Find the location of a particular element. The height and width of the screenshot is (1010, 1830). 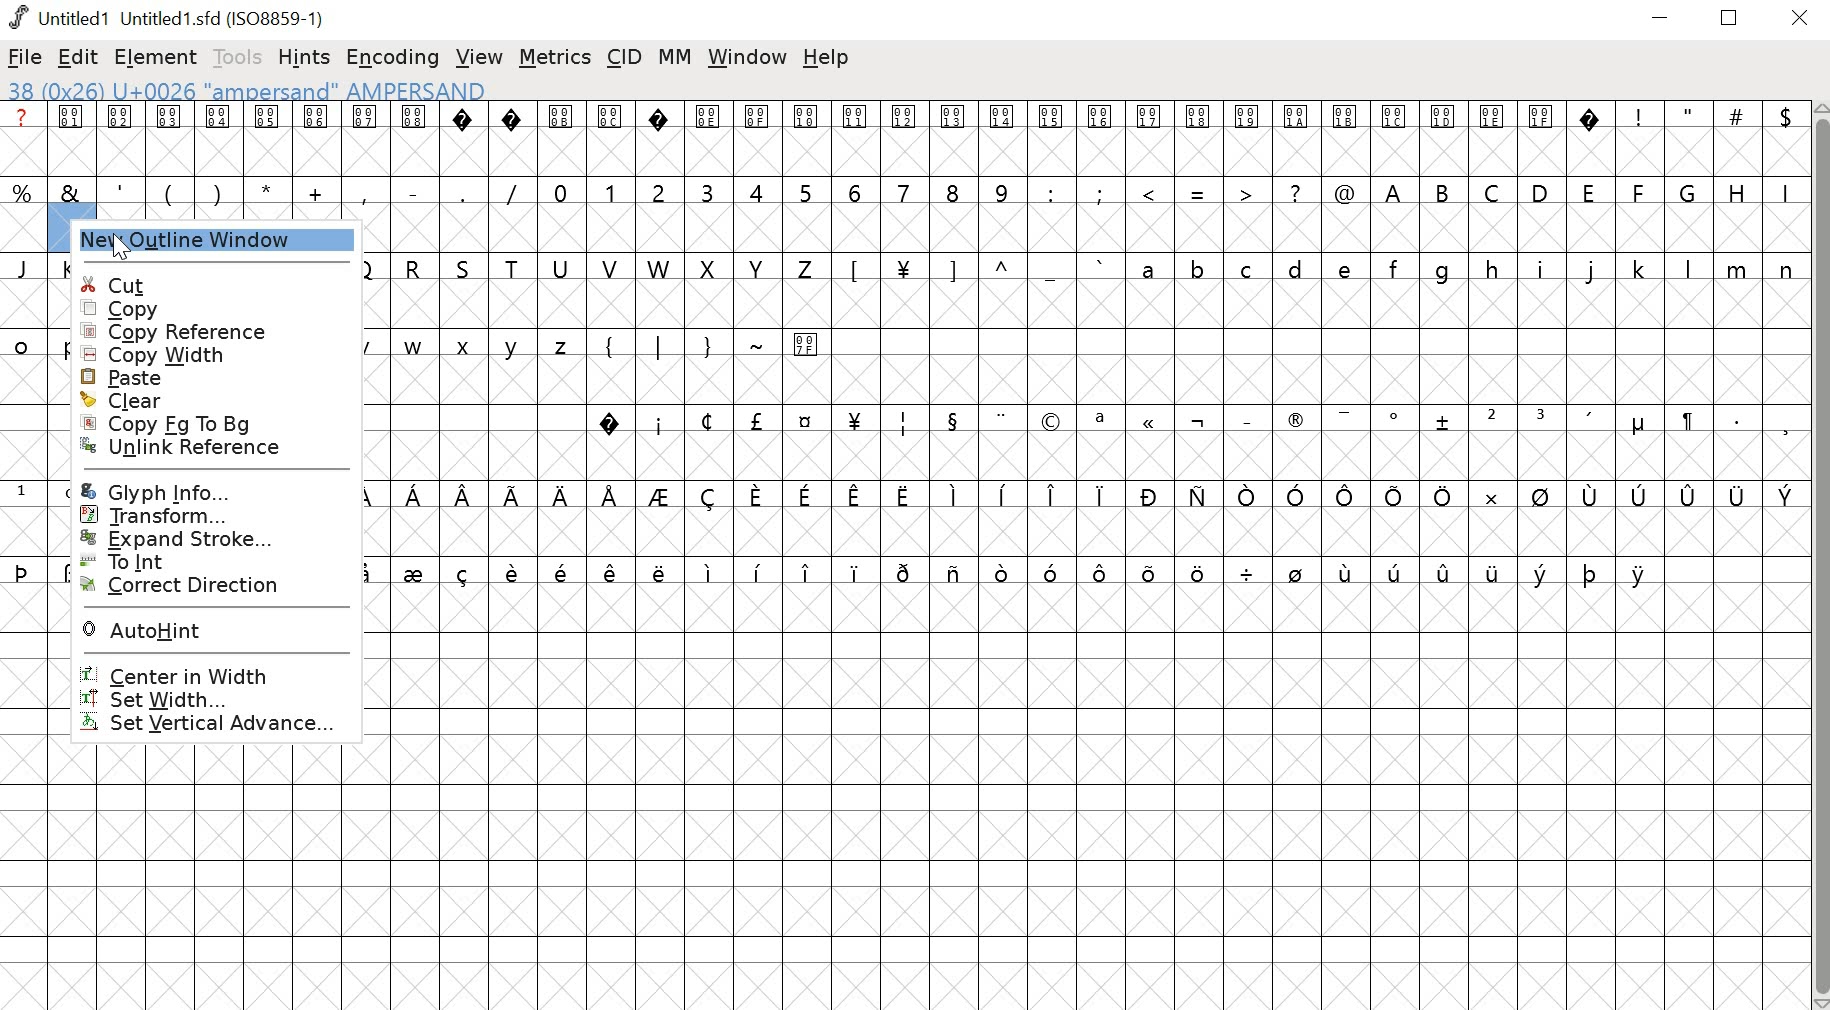

cursor is located at coordinates (134, 251).